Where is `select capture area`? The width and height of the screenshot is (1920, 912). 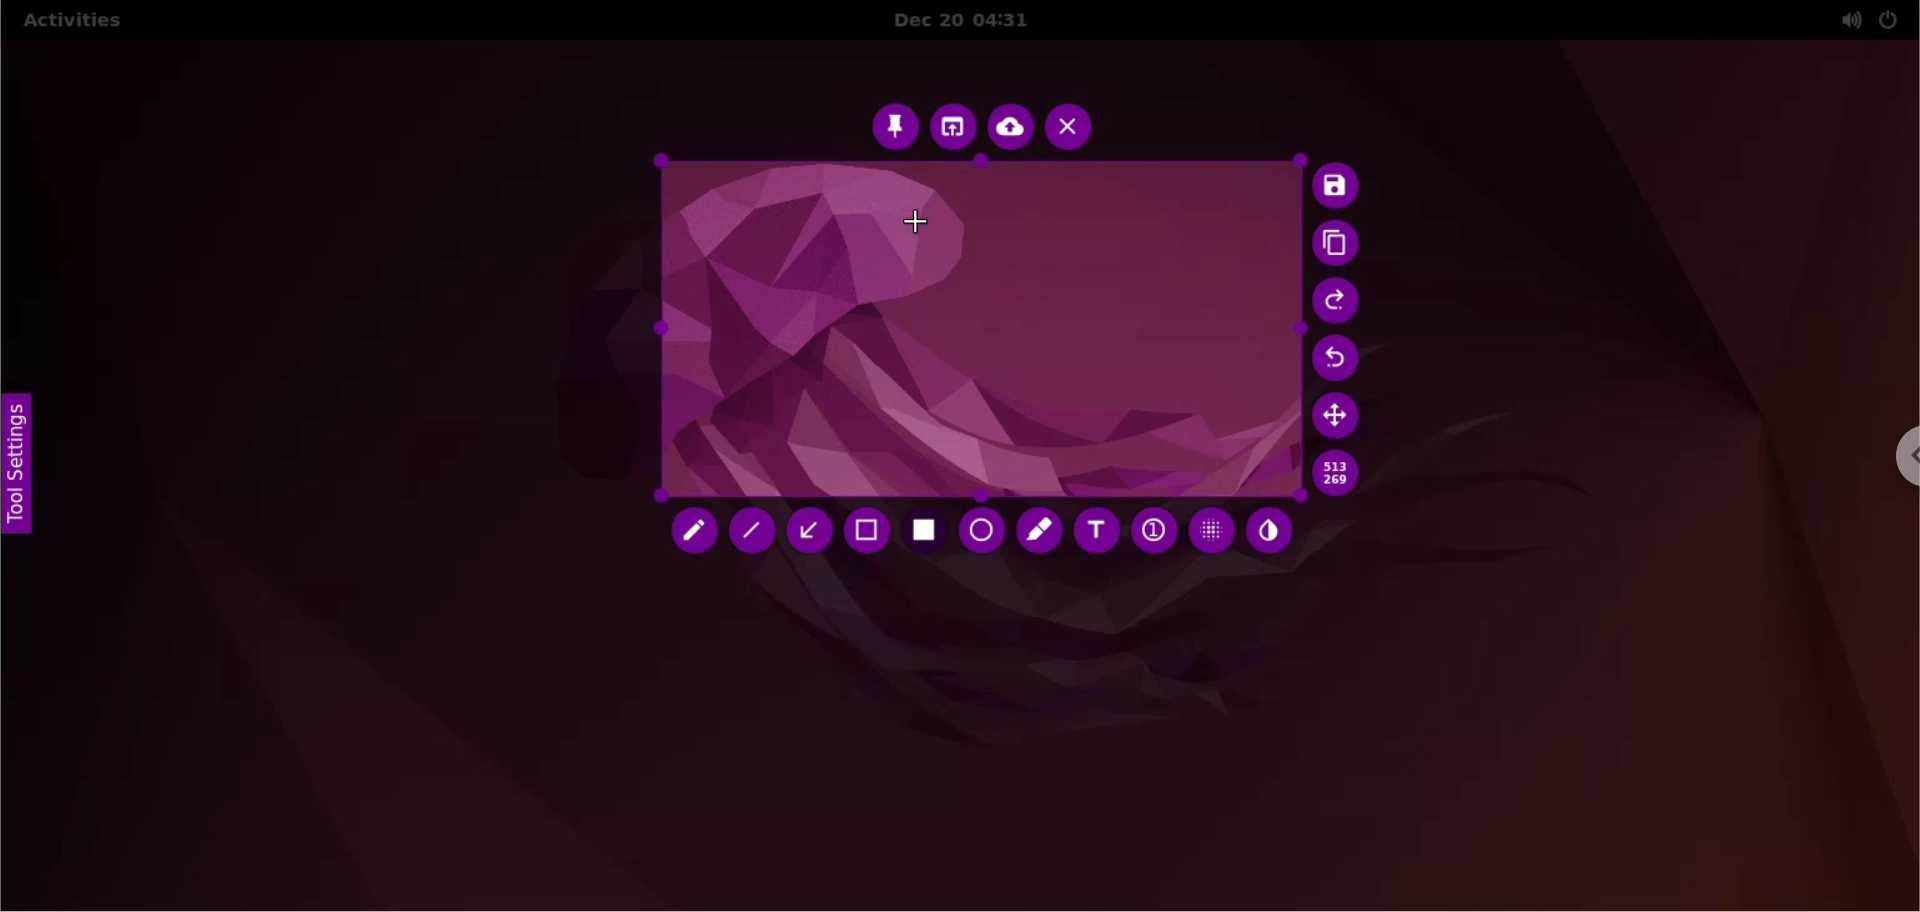 select capture area is located at coordinates (986, 330).